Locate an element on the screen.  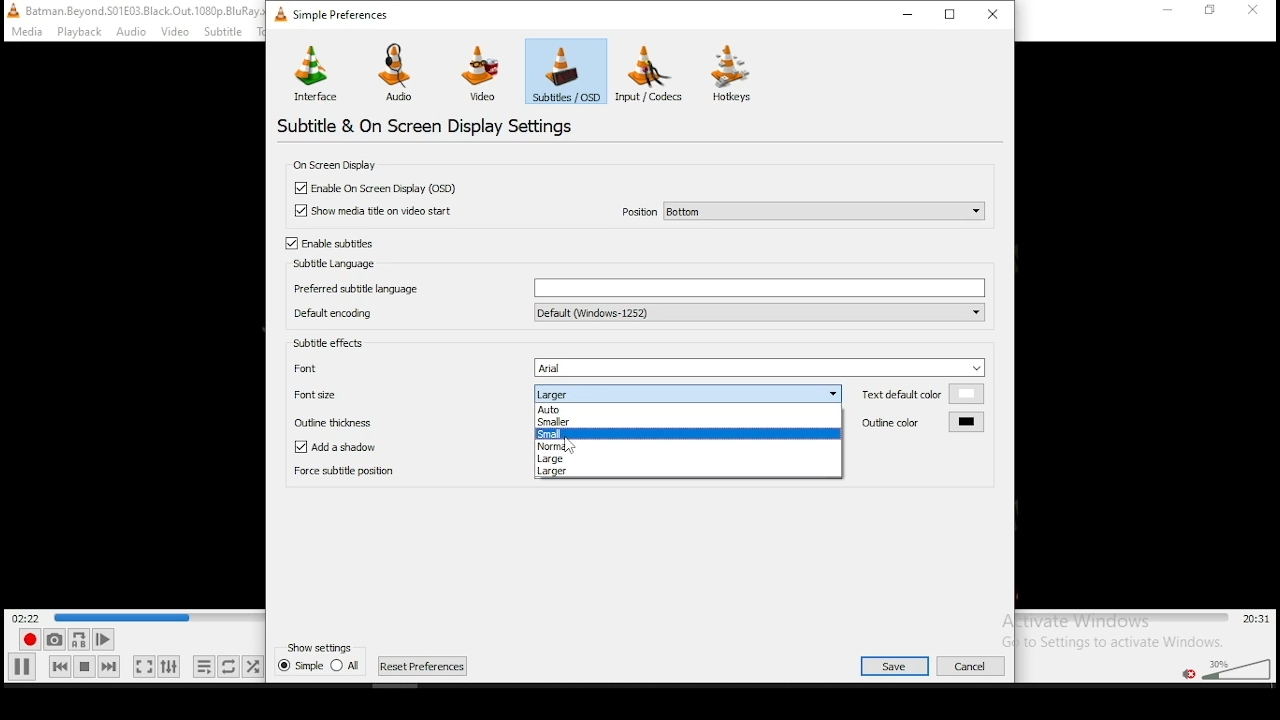
frame by frame is located at coordinates (100, 640).